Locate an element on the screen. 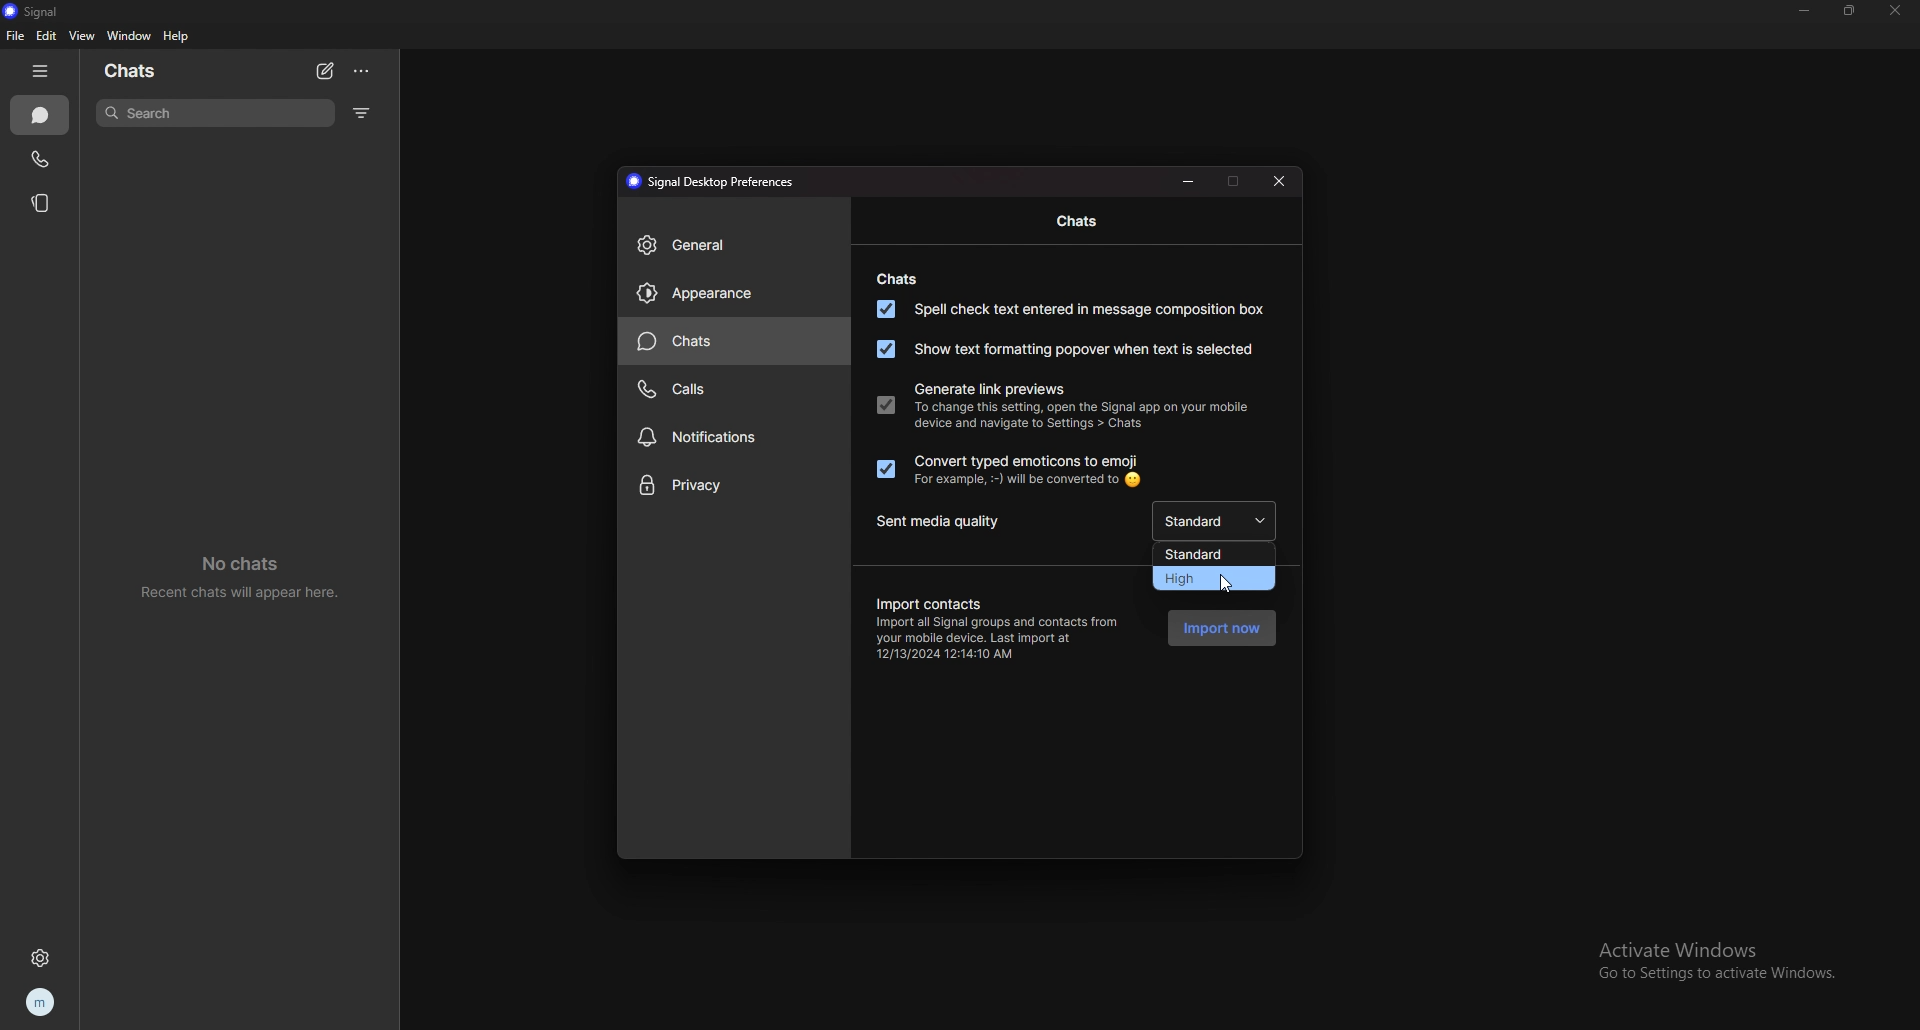 This screenshot has width=1920, height=1030. Import all Signal groups and contacts from
your mobile device. Last import at
12/13/2024 12:14:10 AM is located at coordinates (1003, 639).